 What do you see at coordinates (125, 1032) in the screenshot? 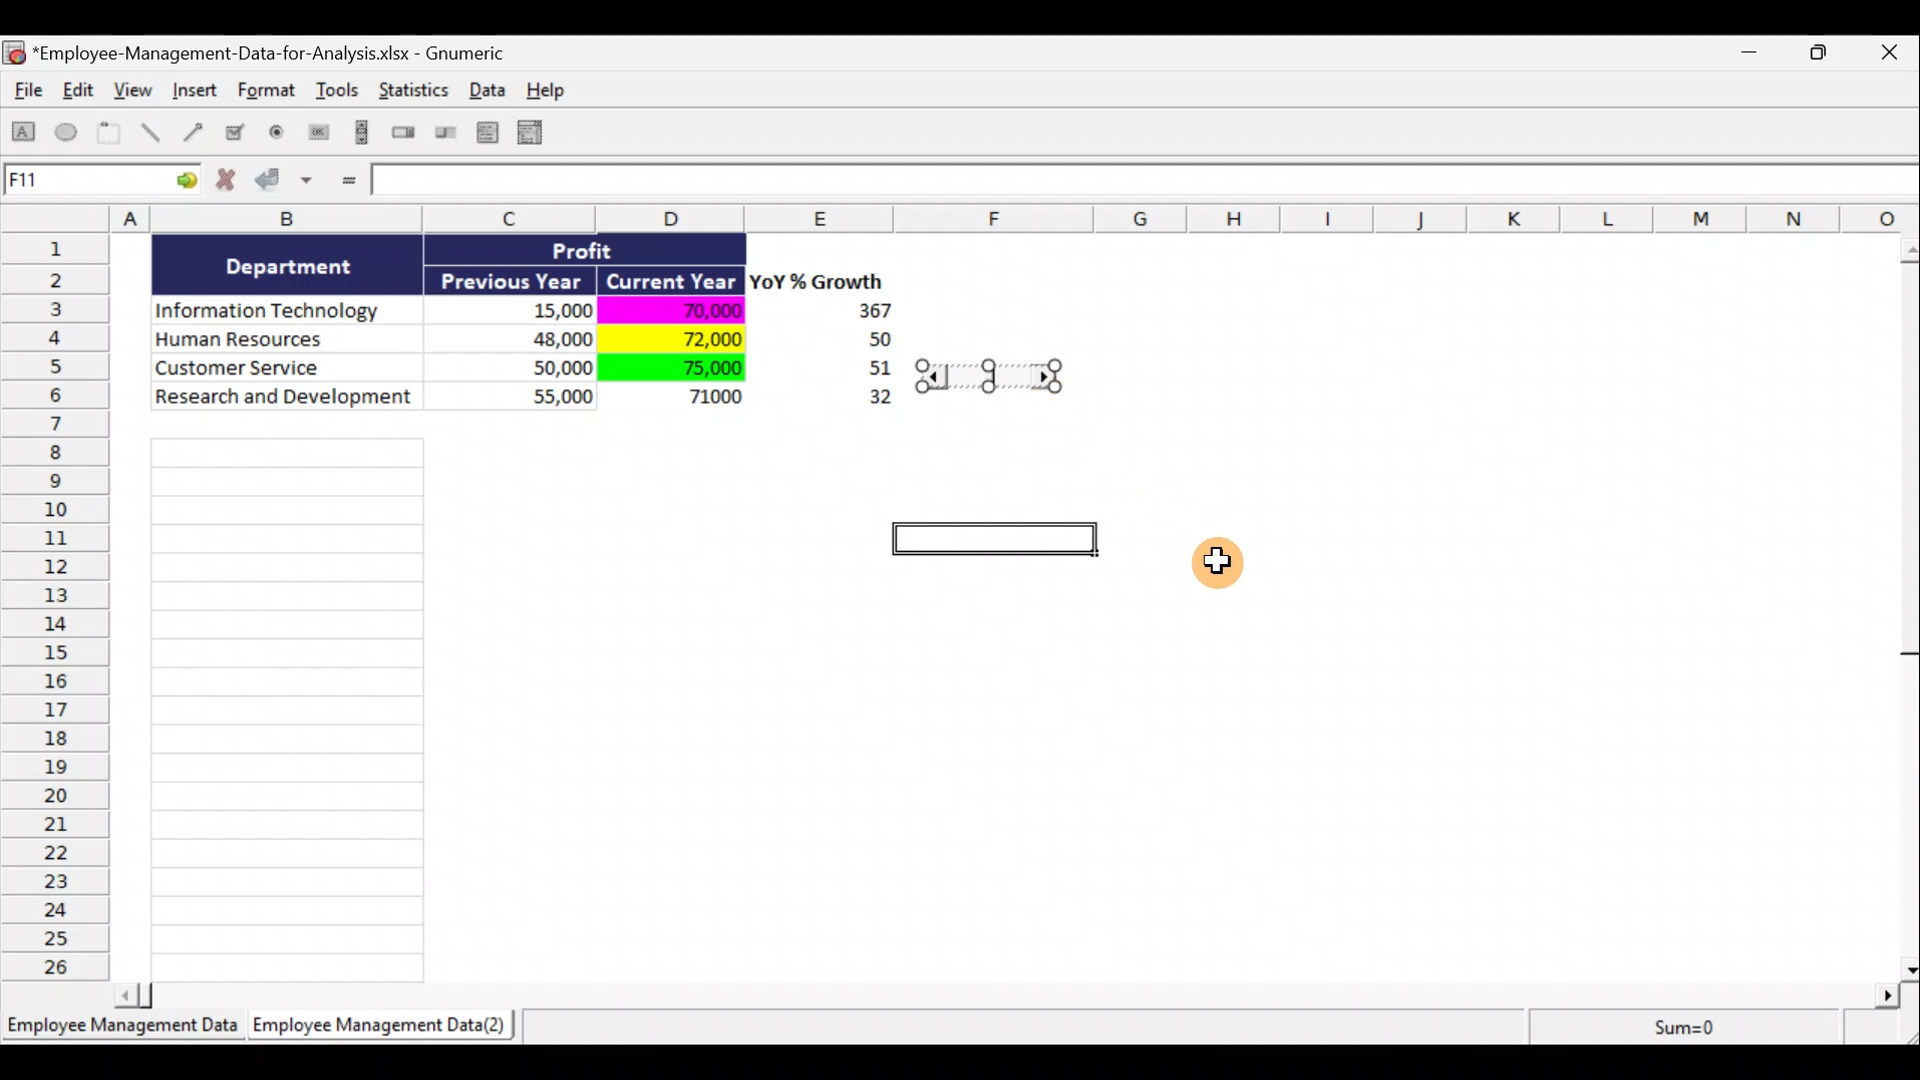
I see `Sheet 1` at bounding box center [125, 1032].